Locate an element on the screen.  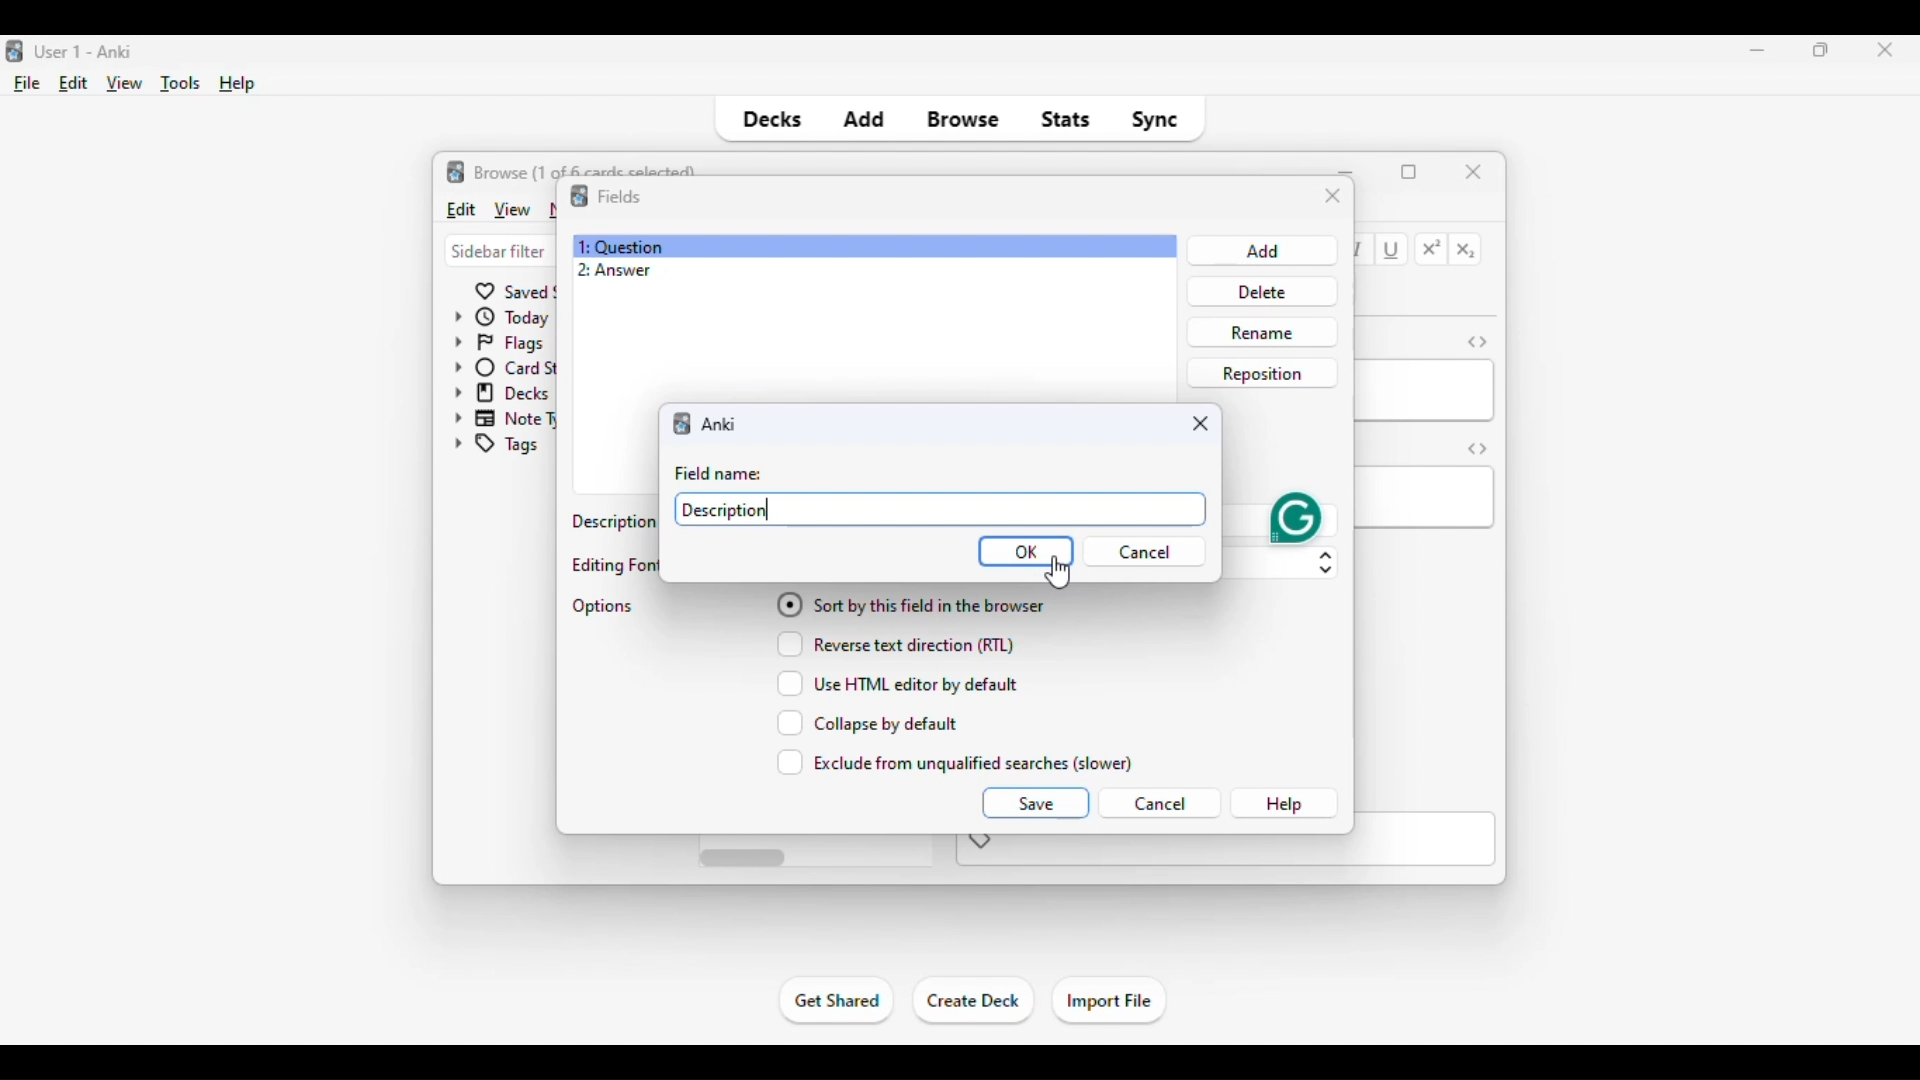
maximize is located at coordinates (1822, 49).